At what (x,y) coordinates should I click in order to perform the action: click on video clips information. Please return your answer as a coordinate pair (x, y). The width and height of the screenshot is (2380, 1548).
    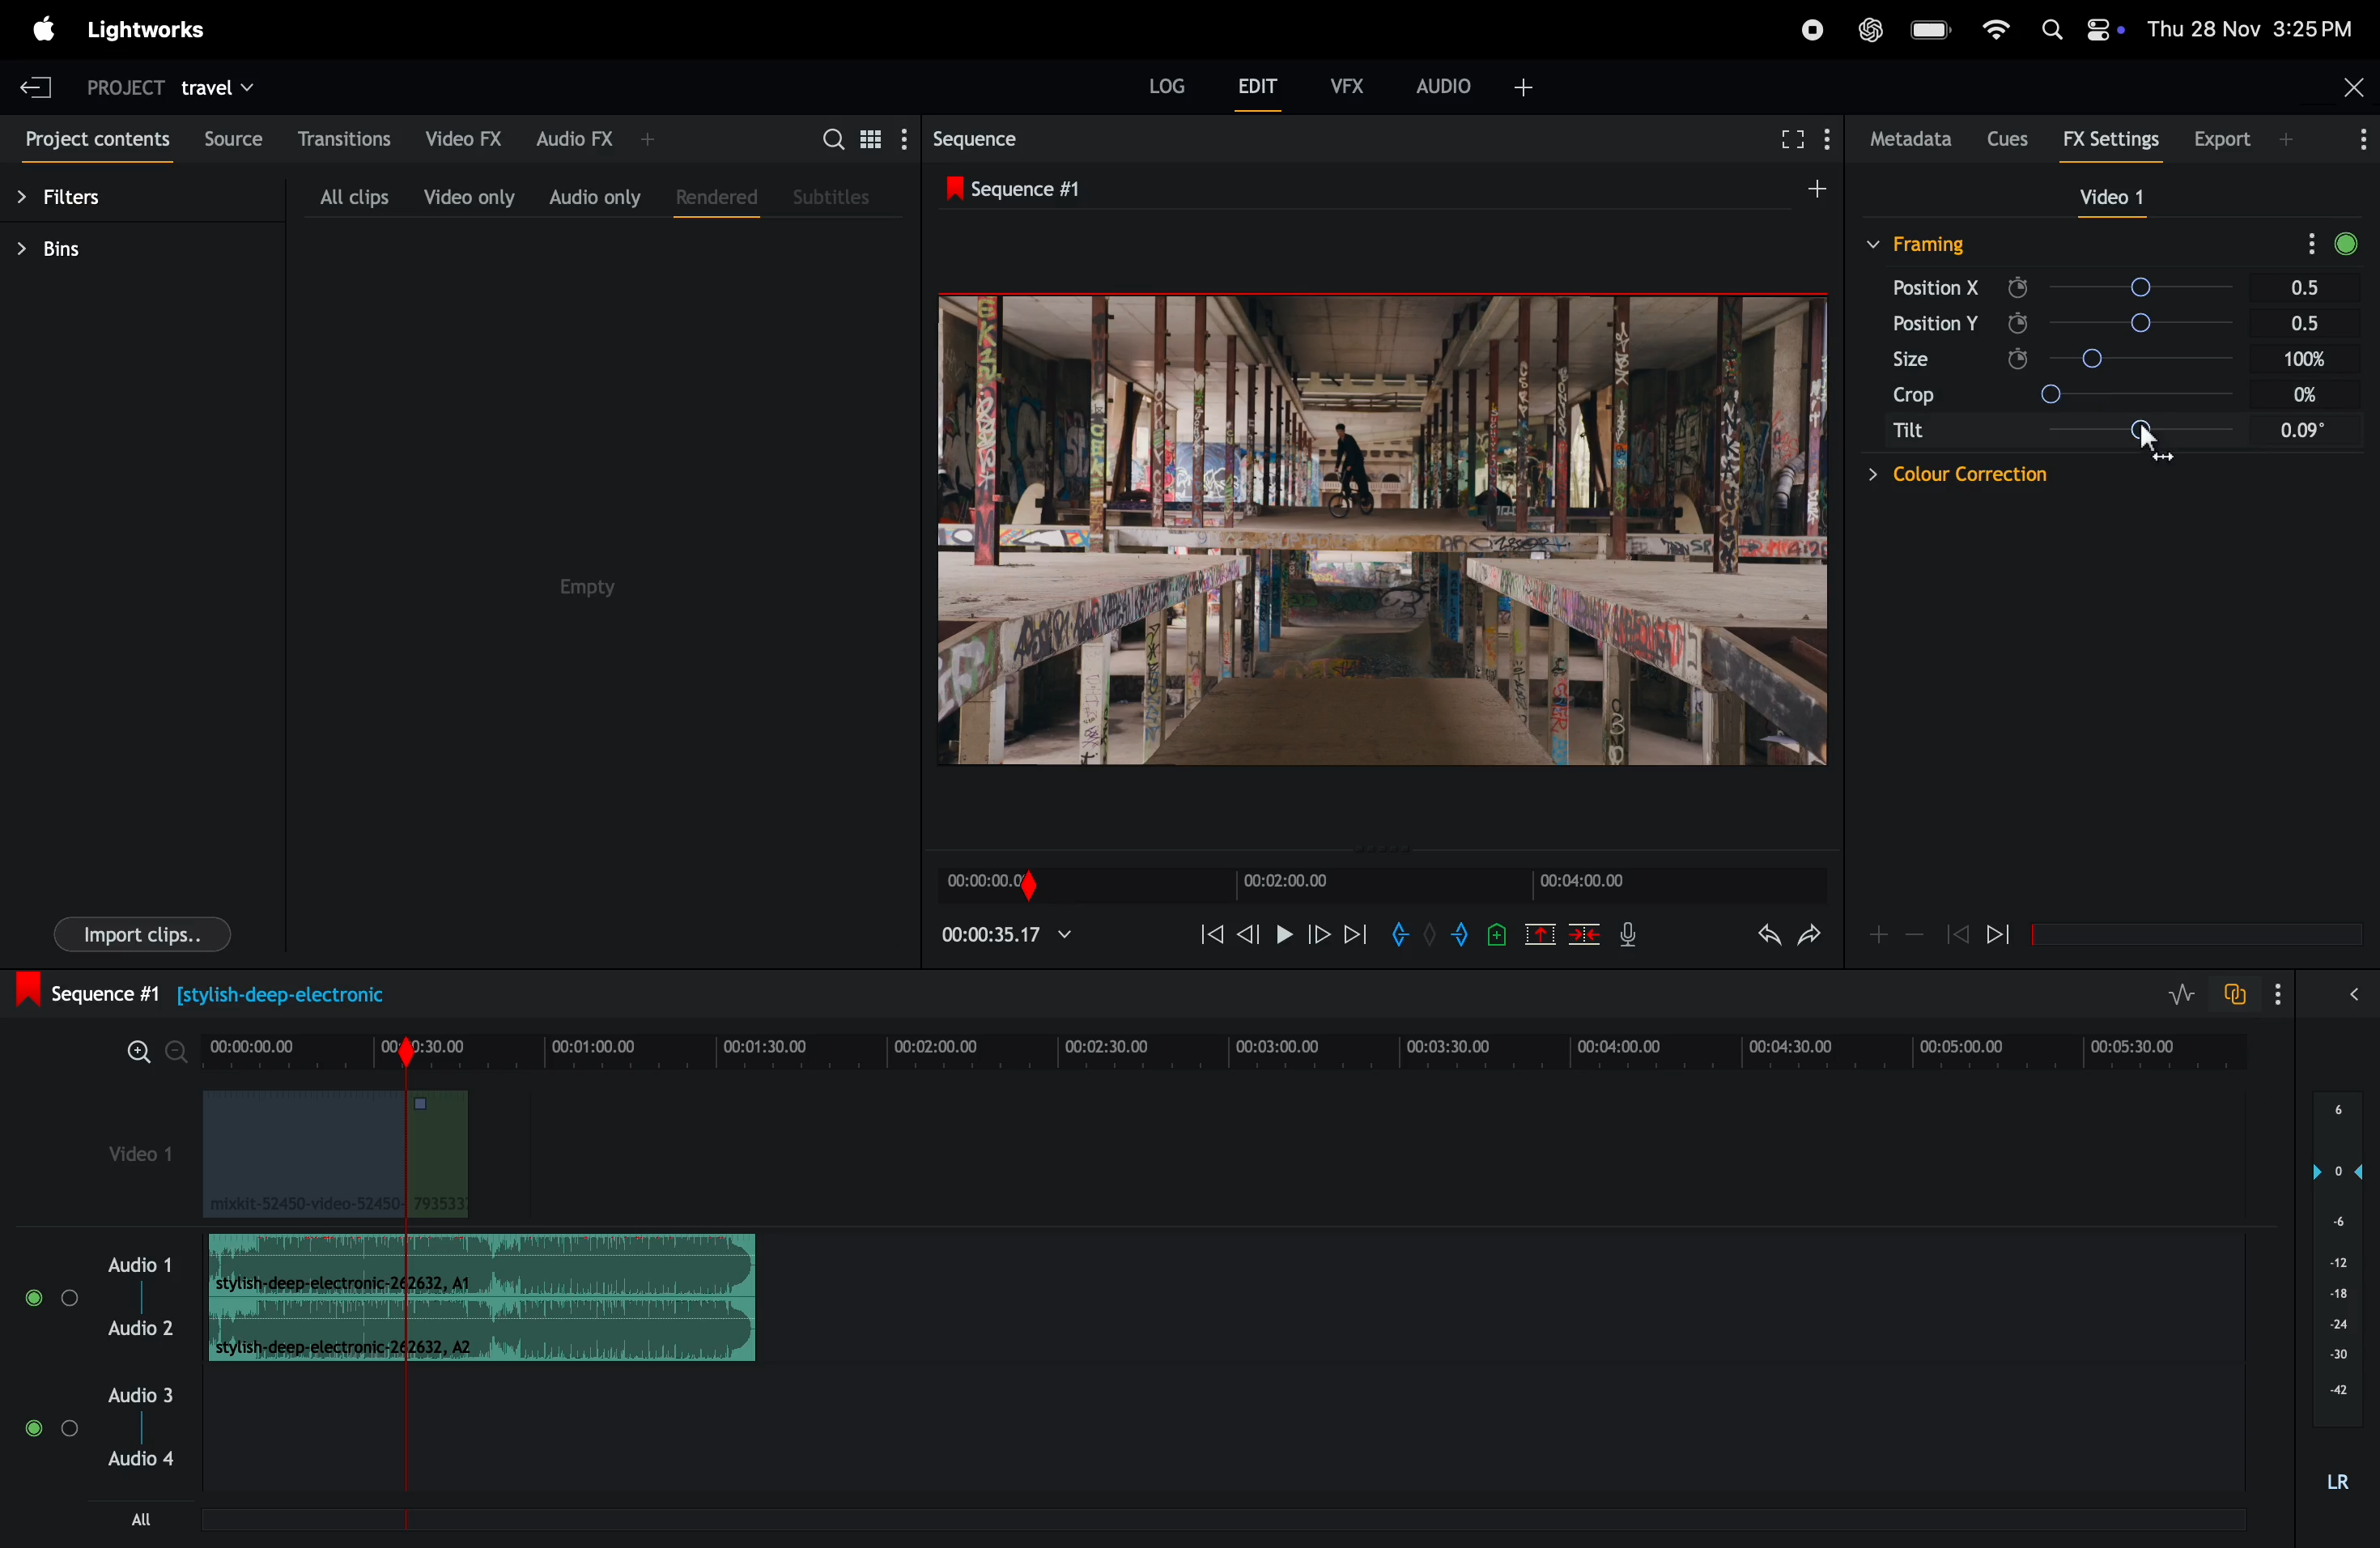
    Looking at the image, I should click on (341, 1159).